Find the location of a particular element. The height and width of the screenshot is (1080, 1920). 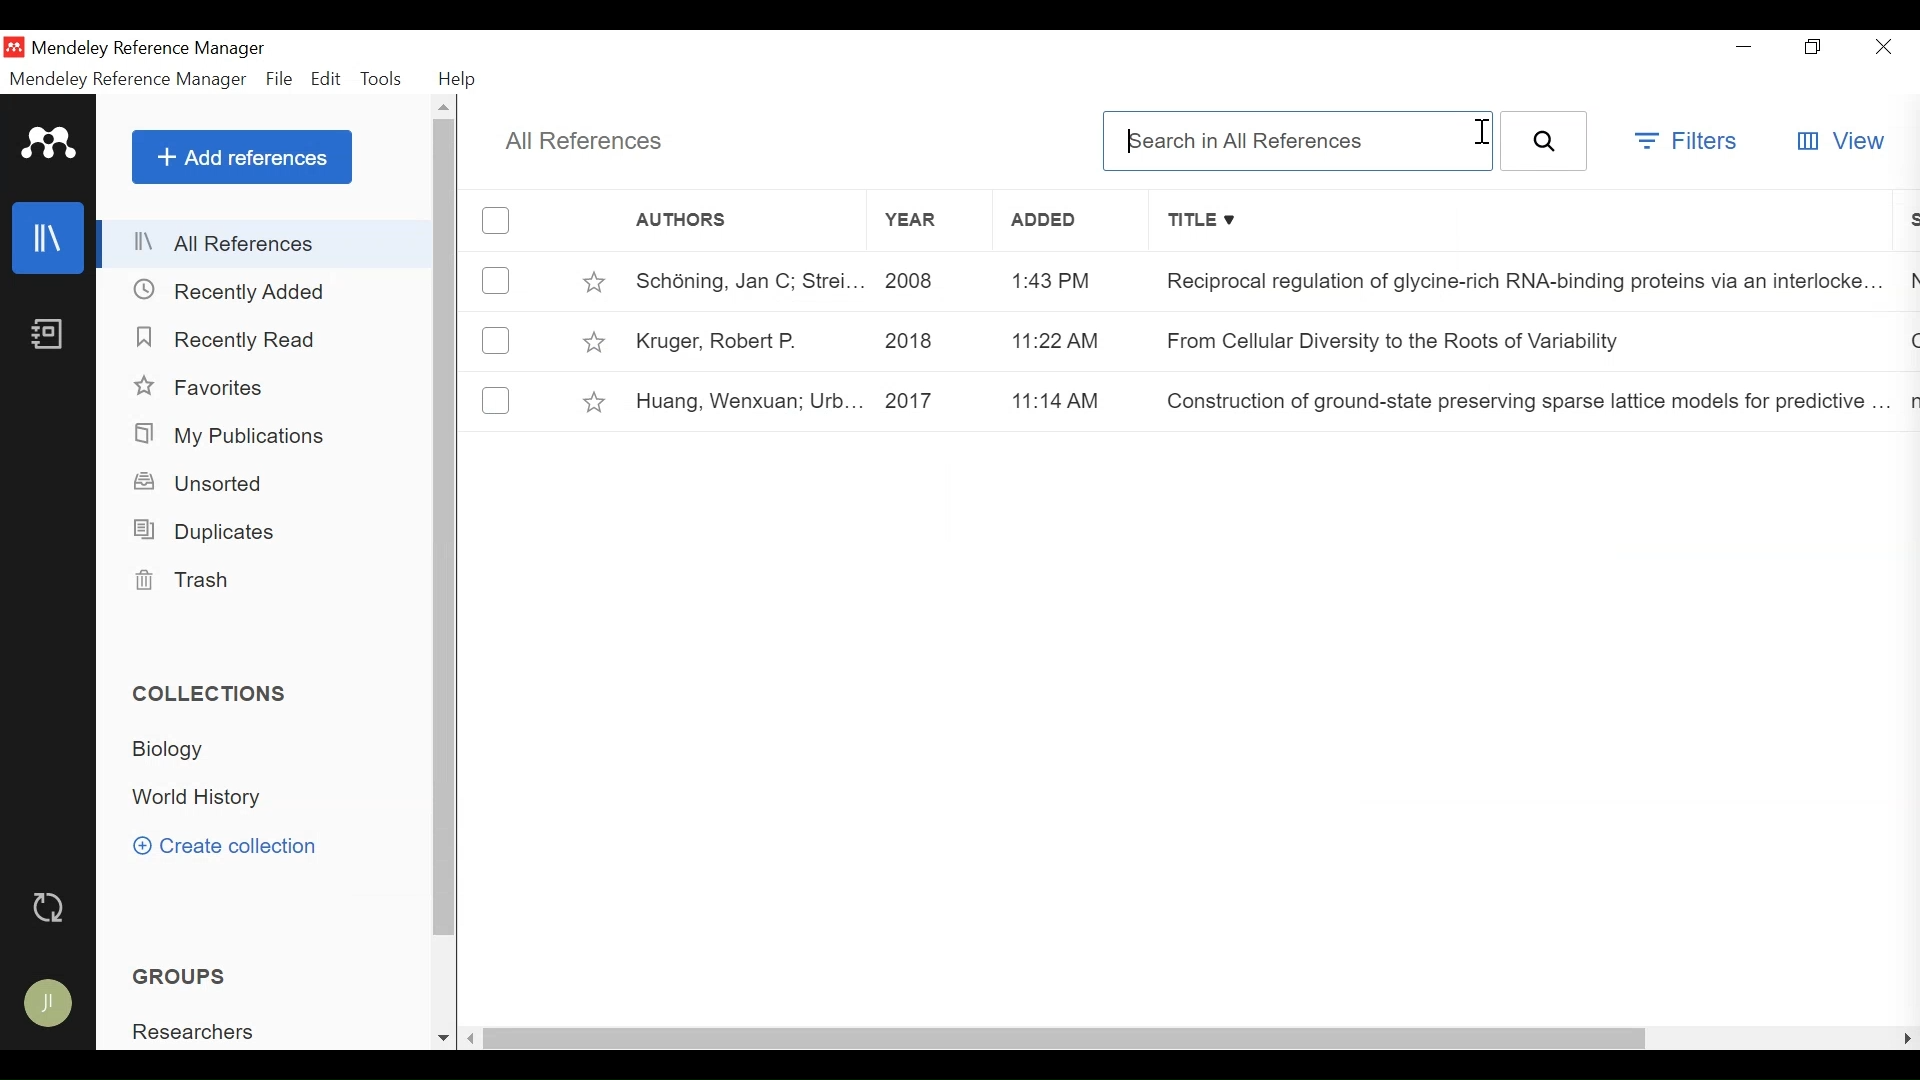

Toggle Favorites is located at coordinates (595, 342).